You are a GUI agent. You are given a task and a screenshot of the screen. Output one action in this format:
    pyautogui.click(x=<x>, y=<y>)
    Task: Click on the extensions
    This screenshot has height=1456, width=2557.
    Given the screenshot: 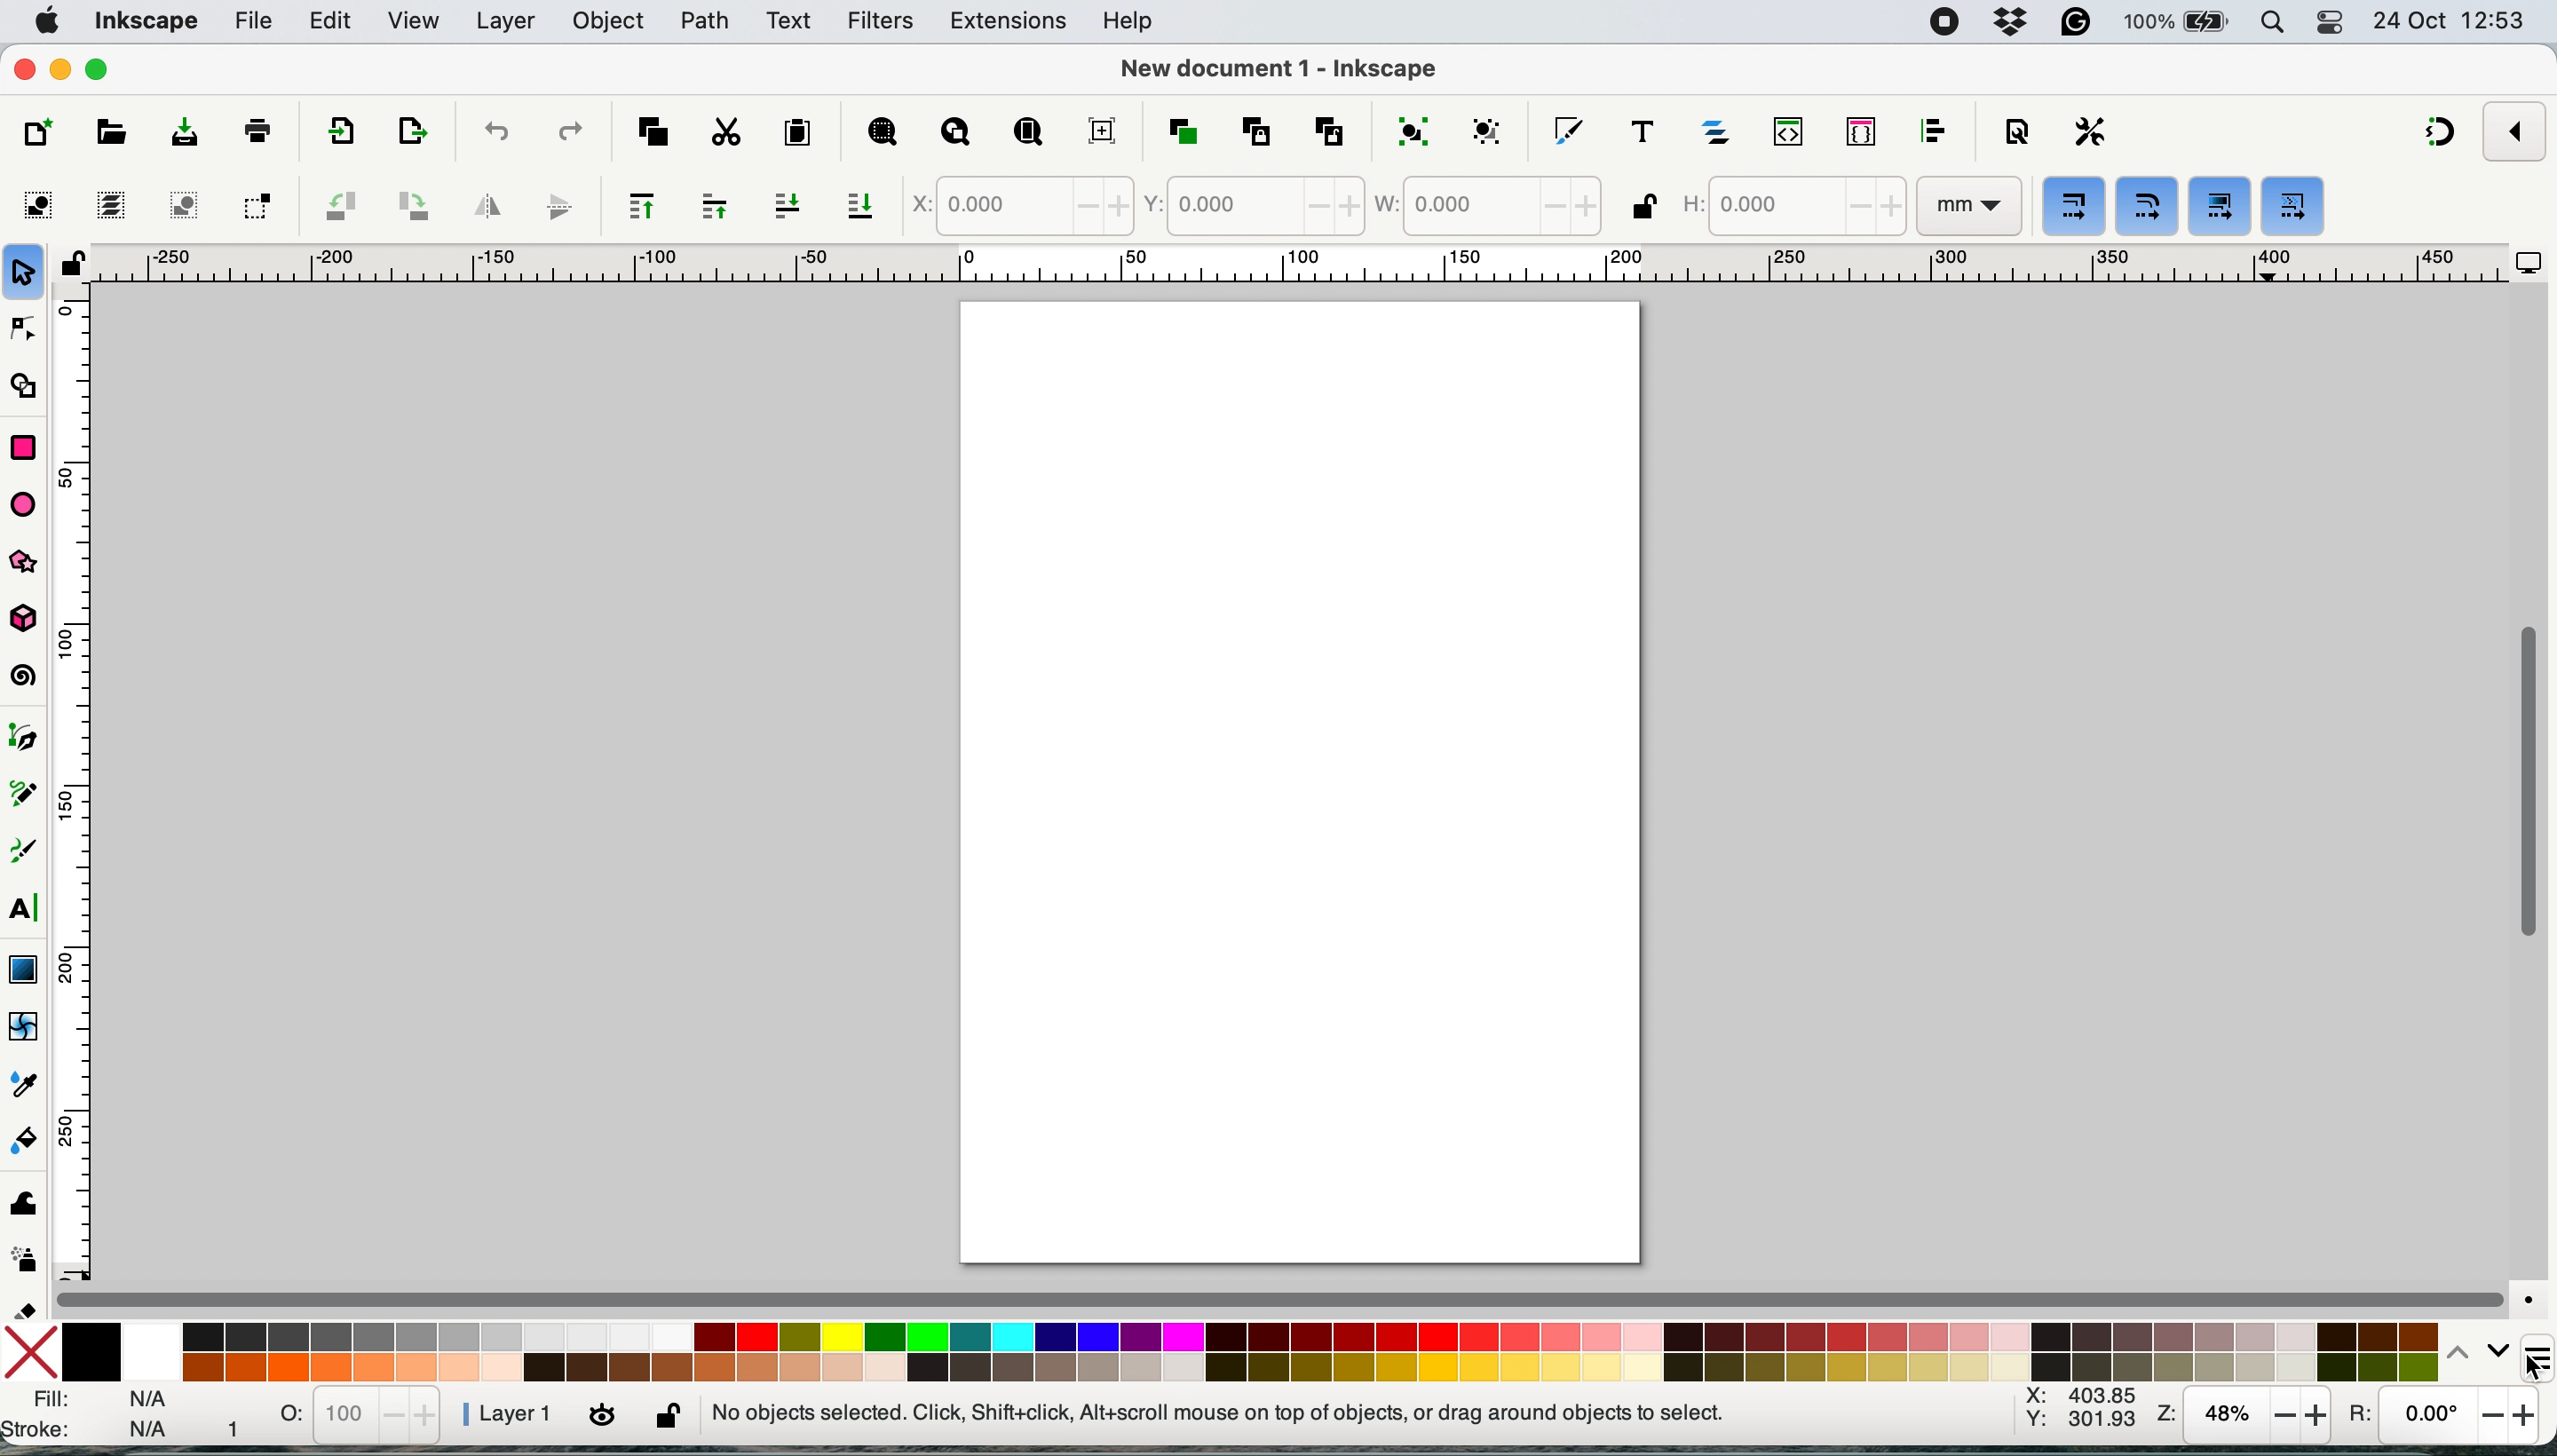 What is the action you would take?
    pyautogui.click(x=1009, y=22)
    